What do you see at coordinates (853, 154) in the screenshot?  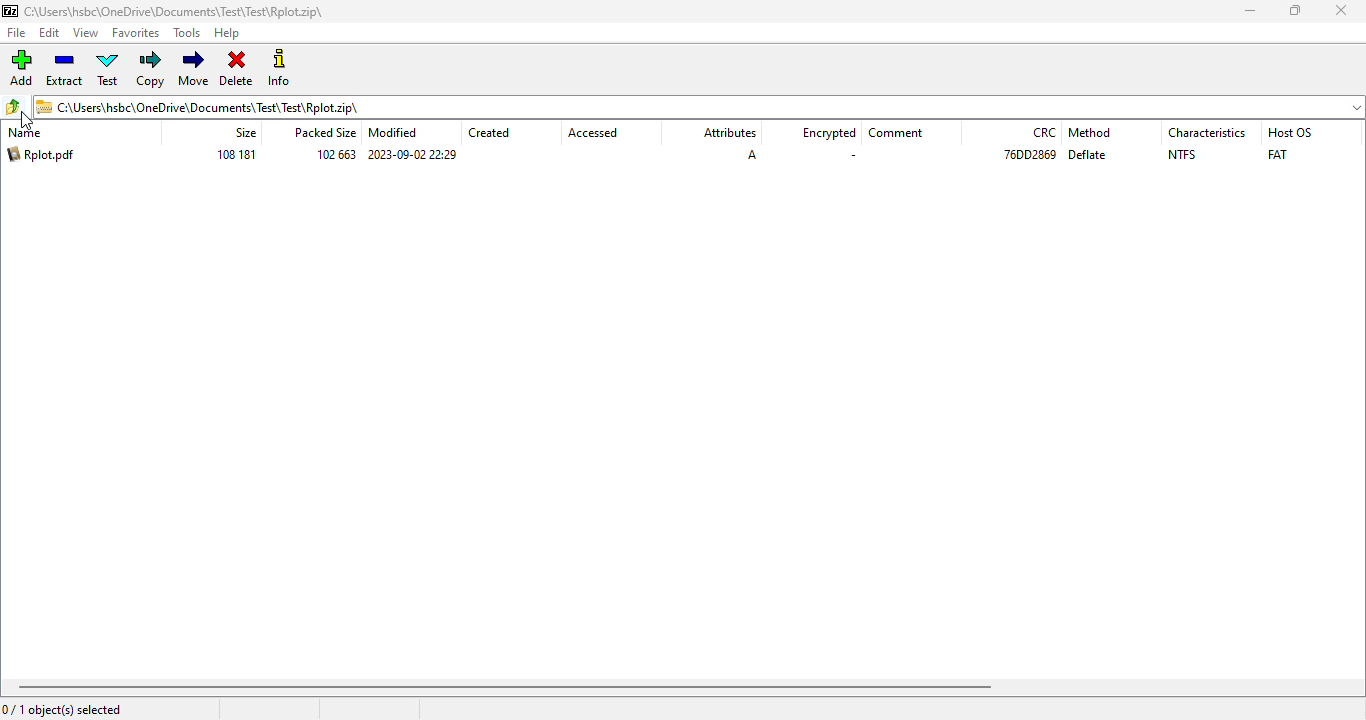 I see `.` at bounding box center [853, 154].